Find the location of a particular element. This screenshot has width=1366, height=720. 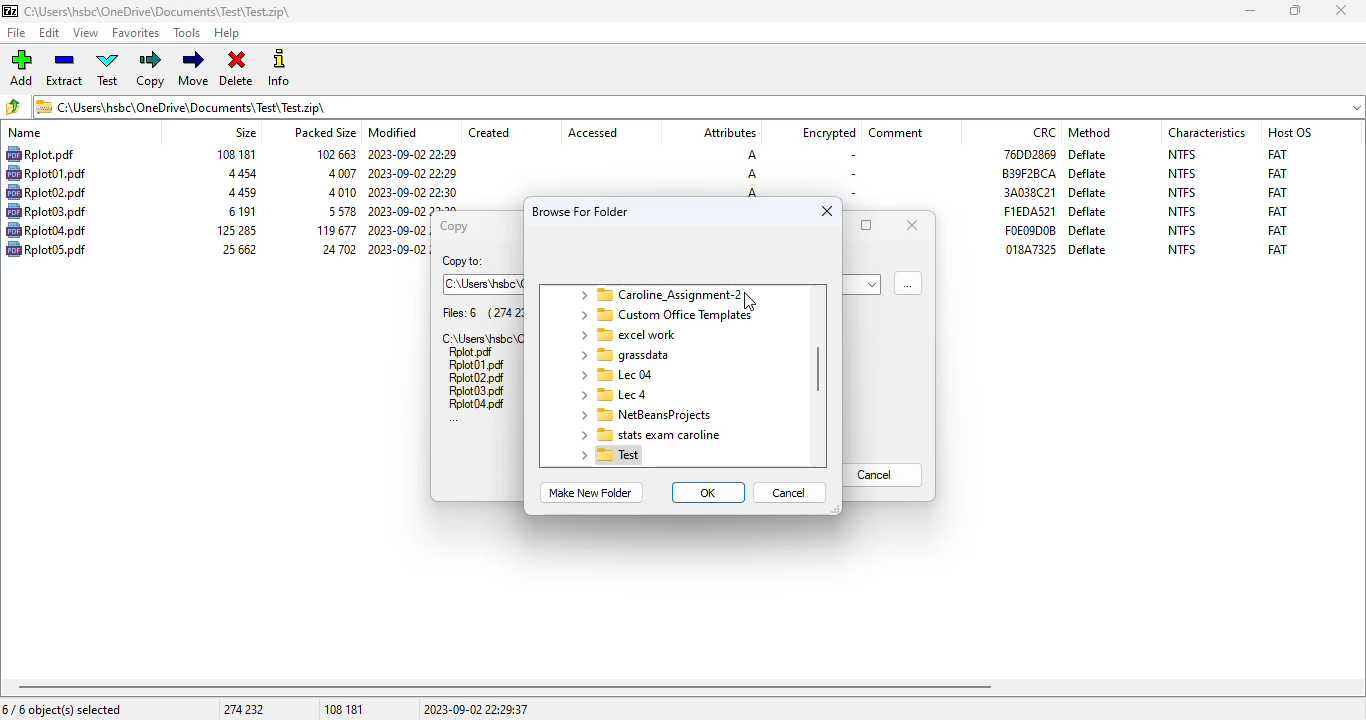

CRC is located at coordinates (1030, 230).